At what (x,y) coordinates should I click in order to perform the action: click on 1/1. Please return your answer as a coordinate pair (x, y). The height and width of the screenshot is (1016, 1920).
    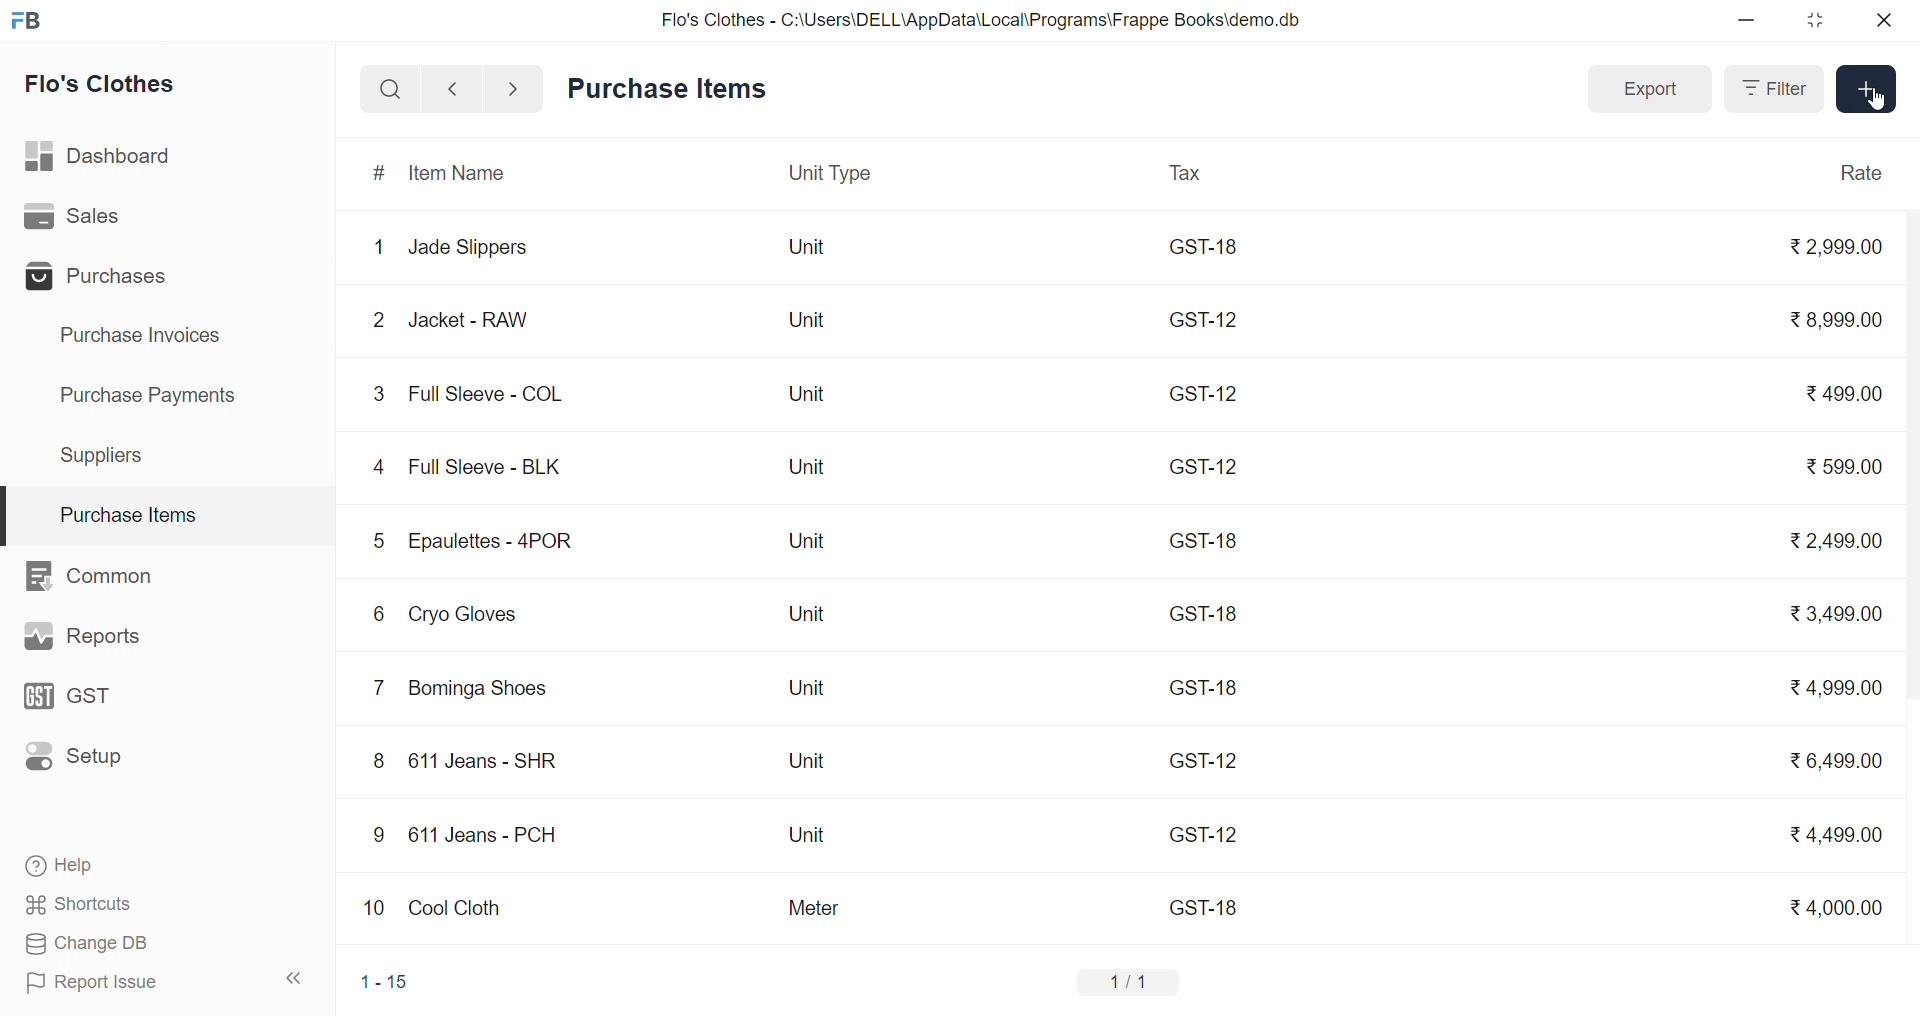
    Looking at the image, I should click on (1126, 983).